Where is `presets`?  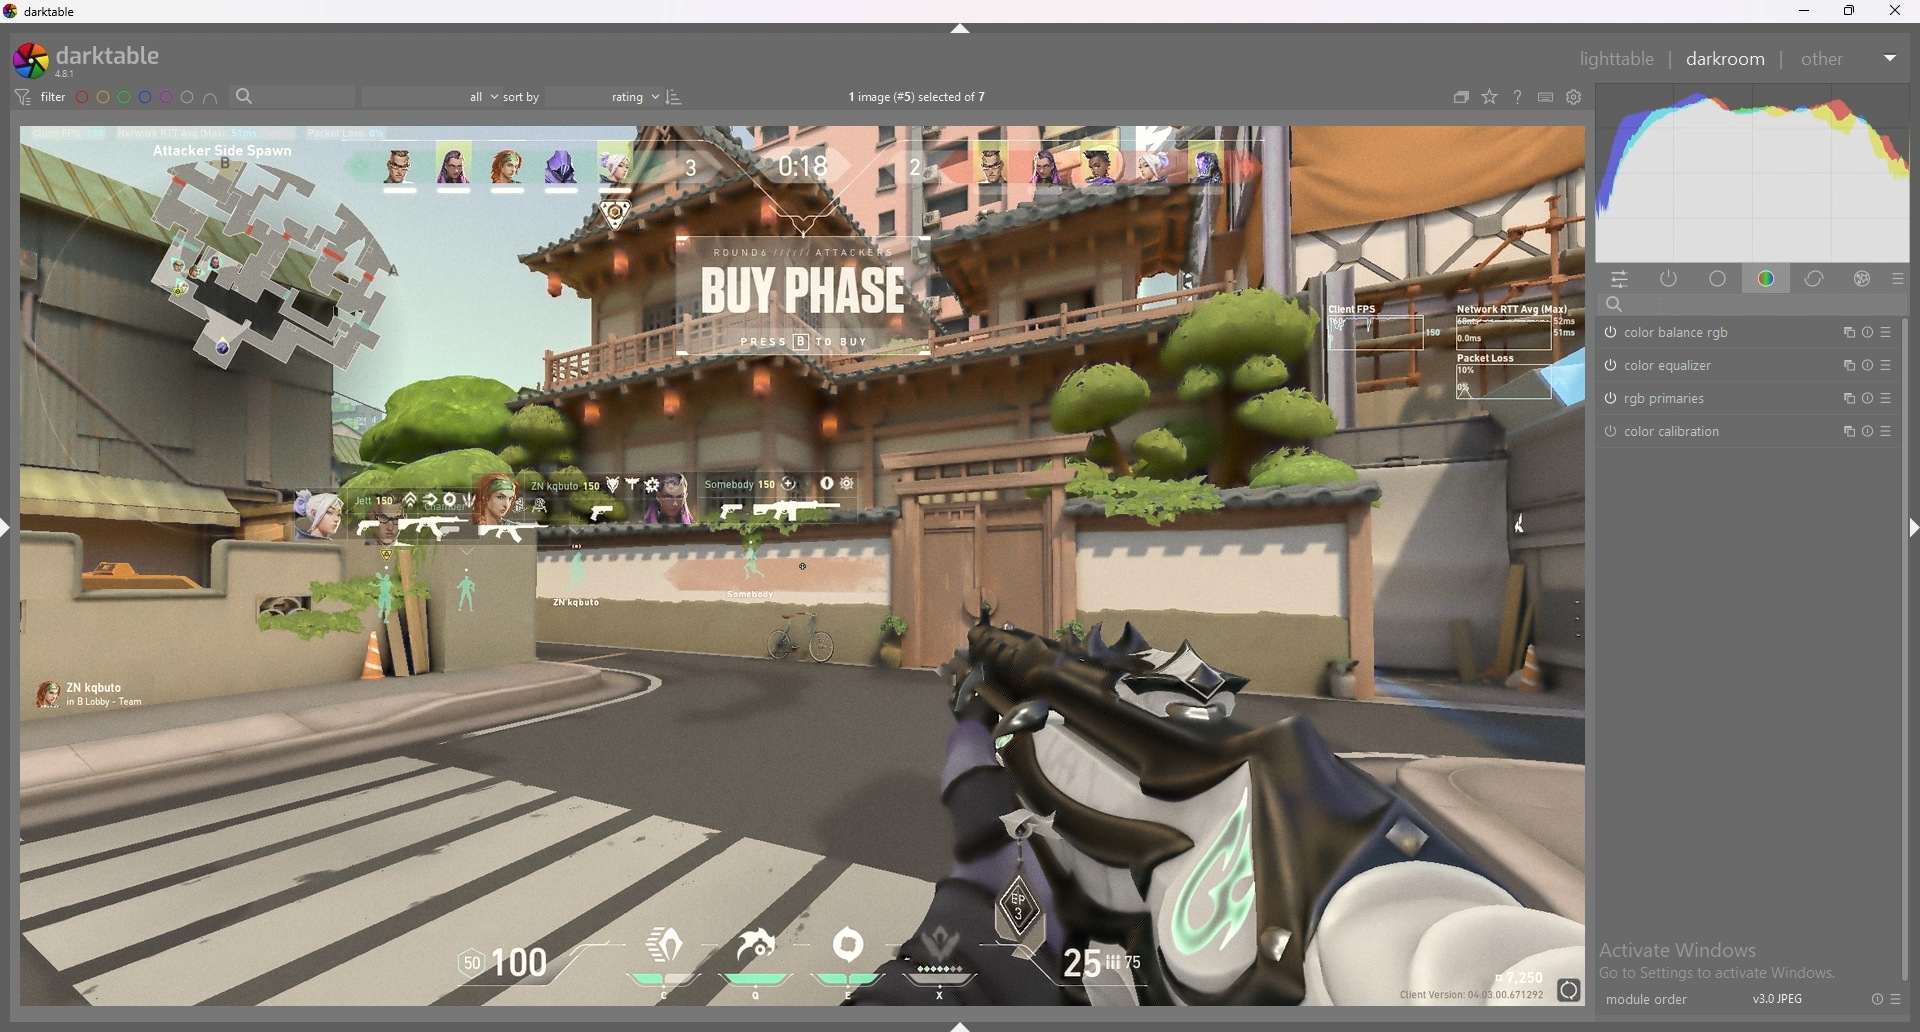
presets is located at coordinates (1885, 398).